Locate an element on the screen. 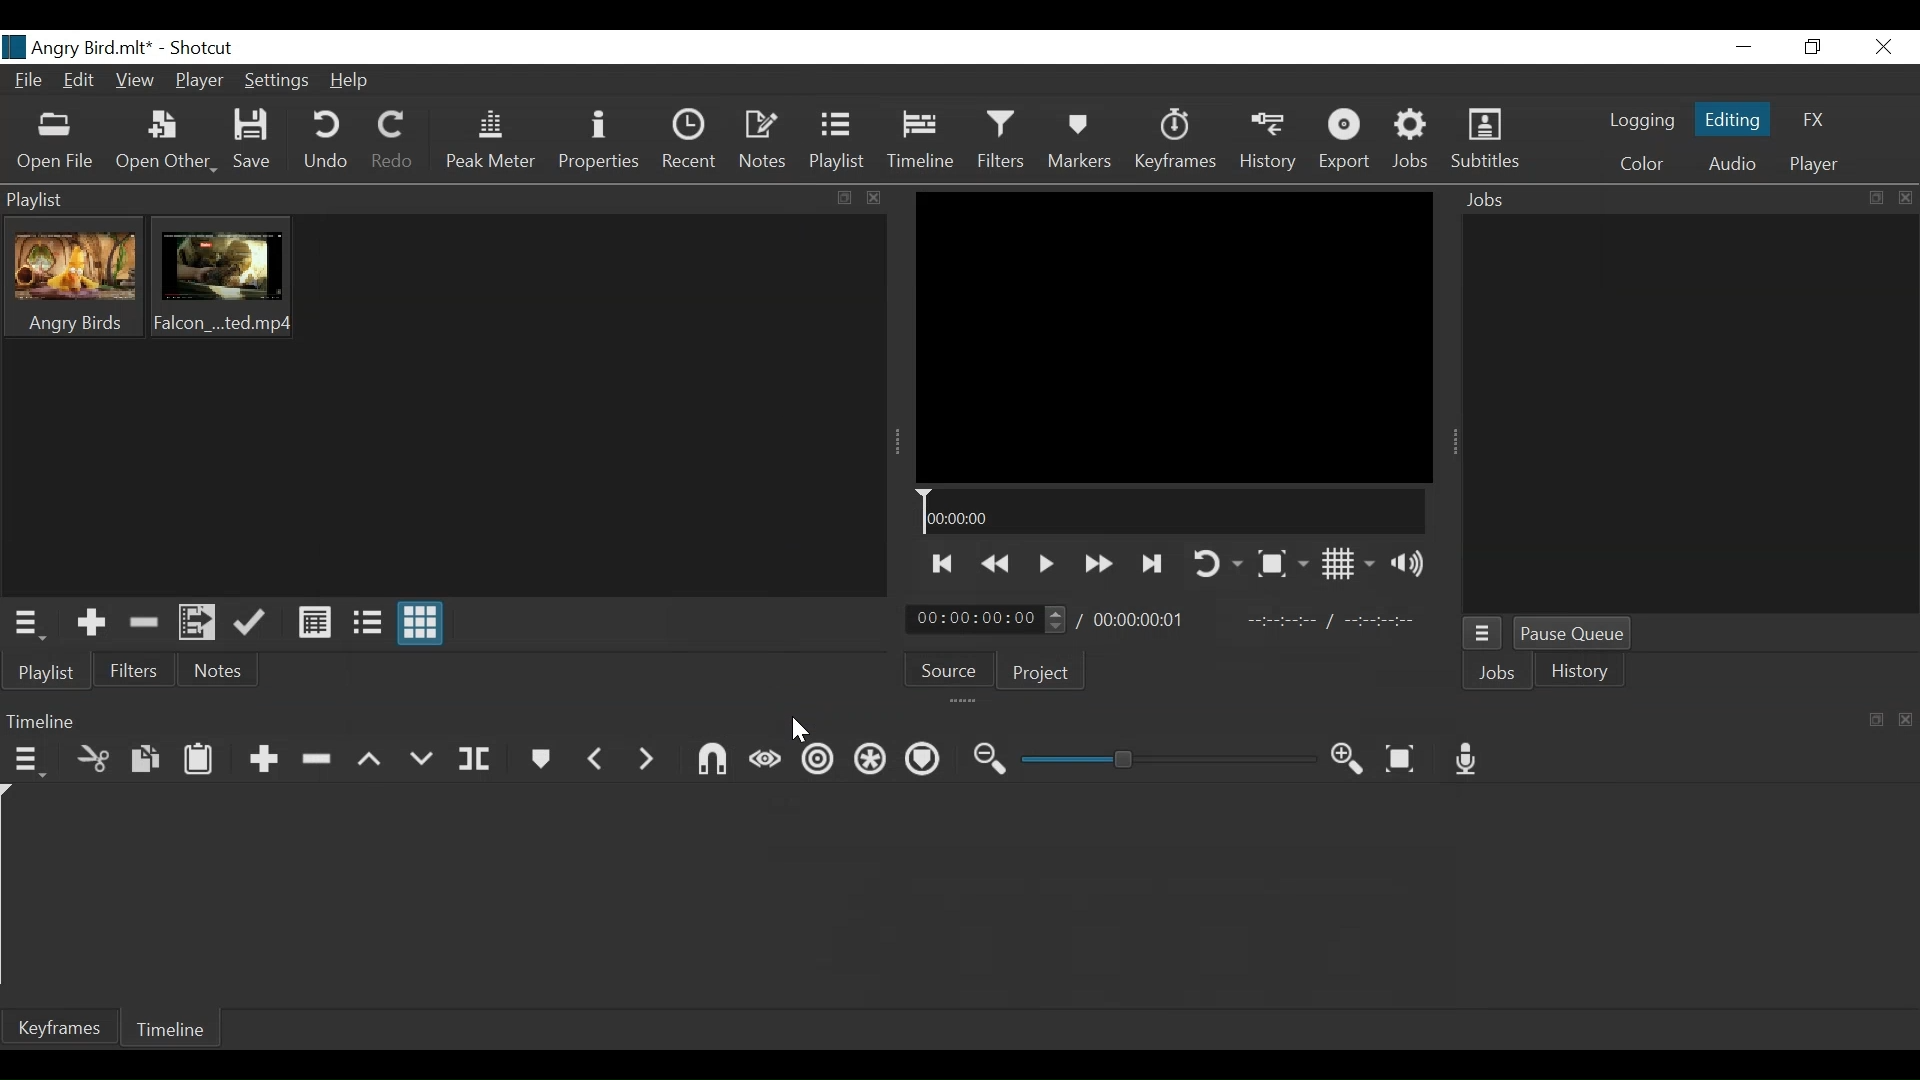 The width and height of the screenshot is (1920, 1080). Play quickly forward is located at coordinates (1095, 564).